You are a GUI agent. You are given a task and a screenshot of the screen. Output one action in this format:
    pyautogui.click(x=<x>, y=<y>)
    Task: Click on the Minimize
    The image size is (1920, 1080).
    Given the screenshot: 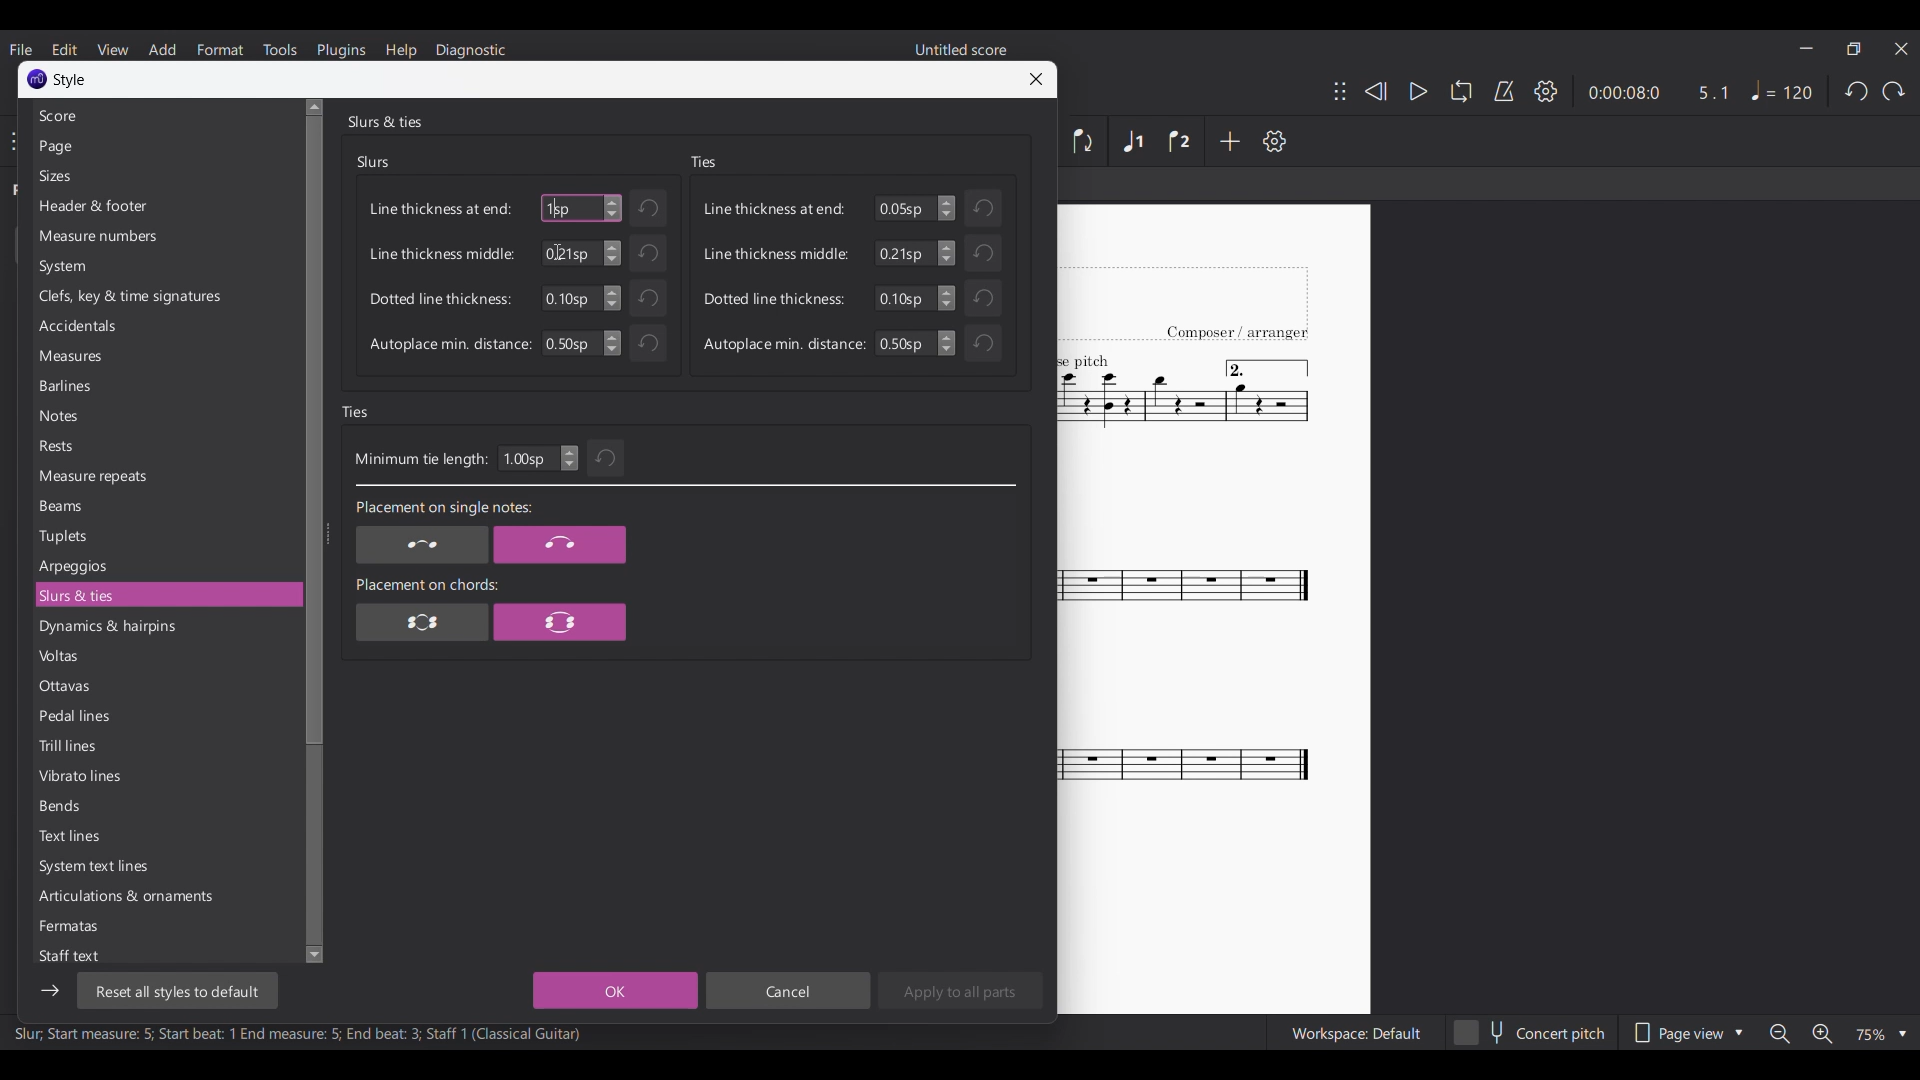 What is the action you would take?
    pyautogui.click(x=1806, y=48)
    